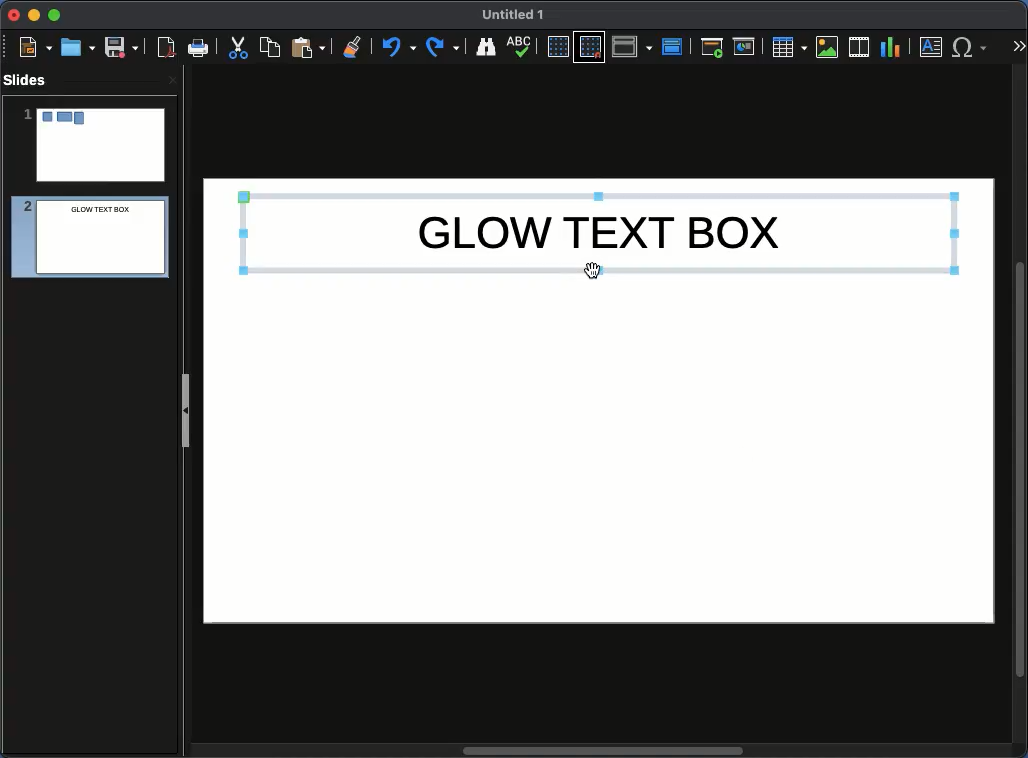 The width and height of the screenshot is (1028, 758). What do you see at coordinates (199, 49) in the screenshot?
I see `Print` at bounding box center [199, 49].